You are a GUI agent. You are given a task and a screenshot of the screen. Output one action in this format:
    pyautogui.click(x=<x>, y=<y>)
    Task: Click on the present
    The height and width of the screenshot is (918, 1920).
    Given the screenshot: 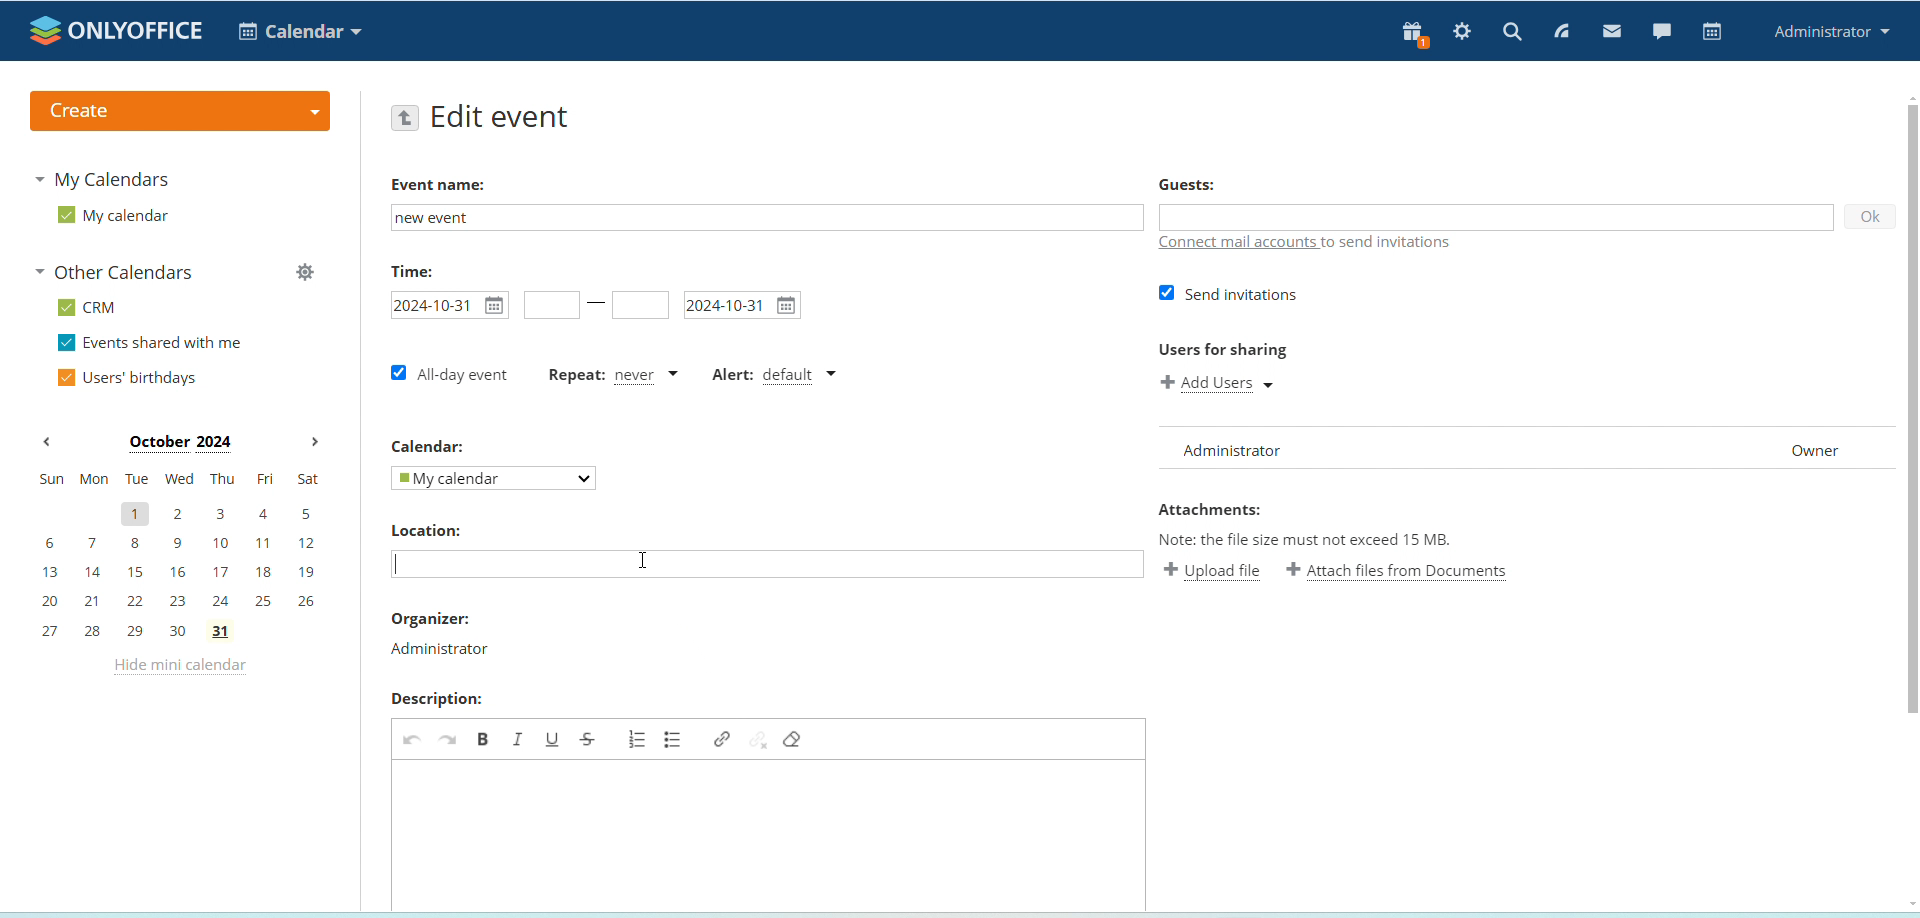 What is the action you would take?
    pyautogui.click(x=1410, y=35)
    